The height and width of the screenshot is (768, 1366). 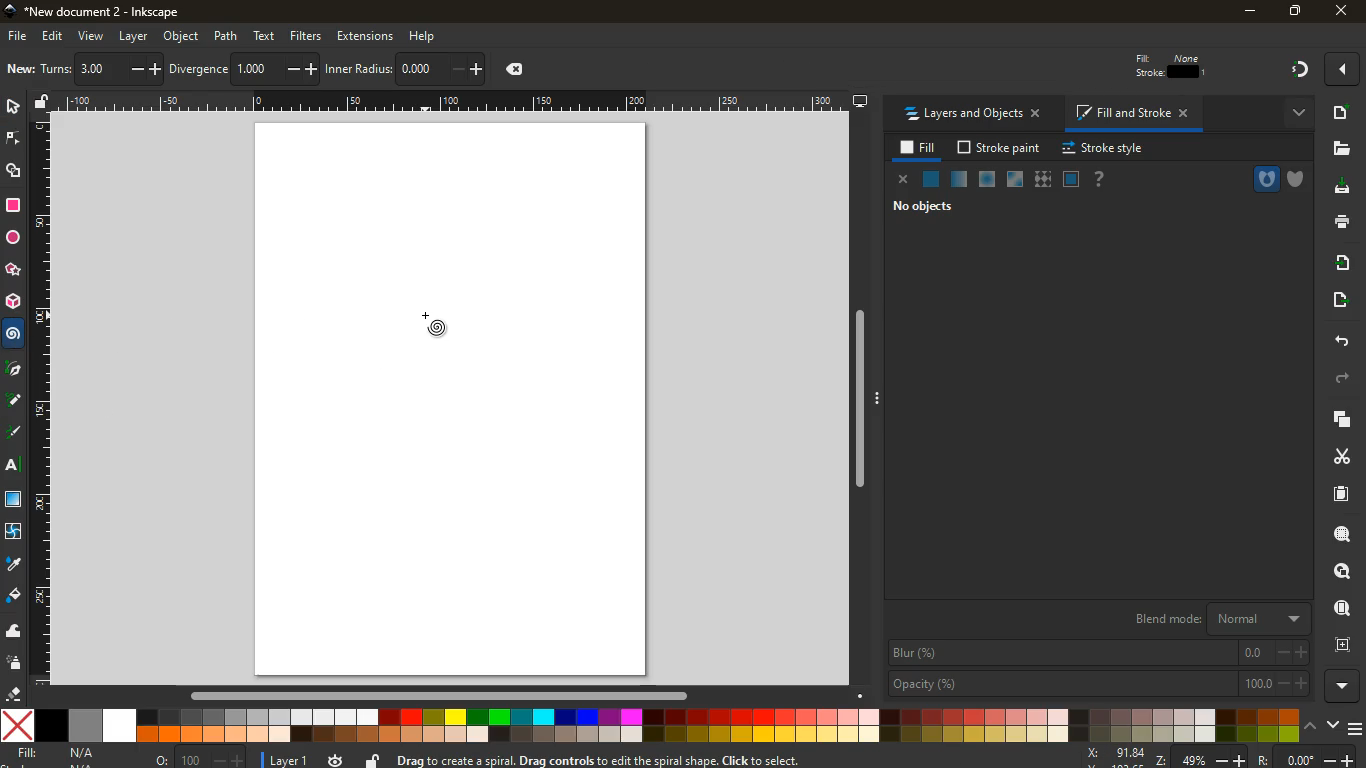 What do you see at coordinates (245, 69) in the screenshot?
I see `tilt` at bounding box center [245, 69].